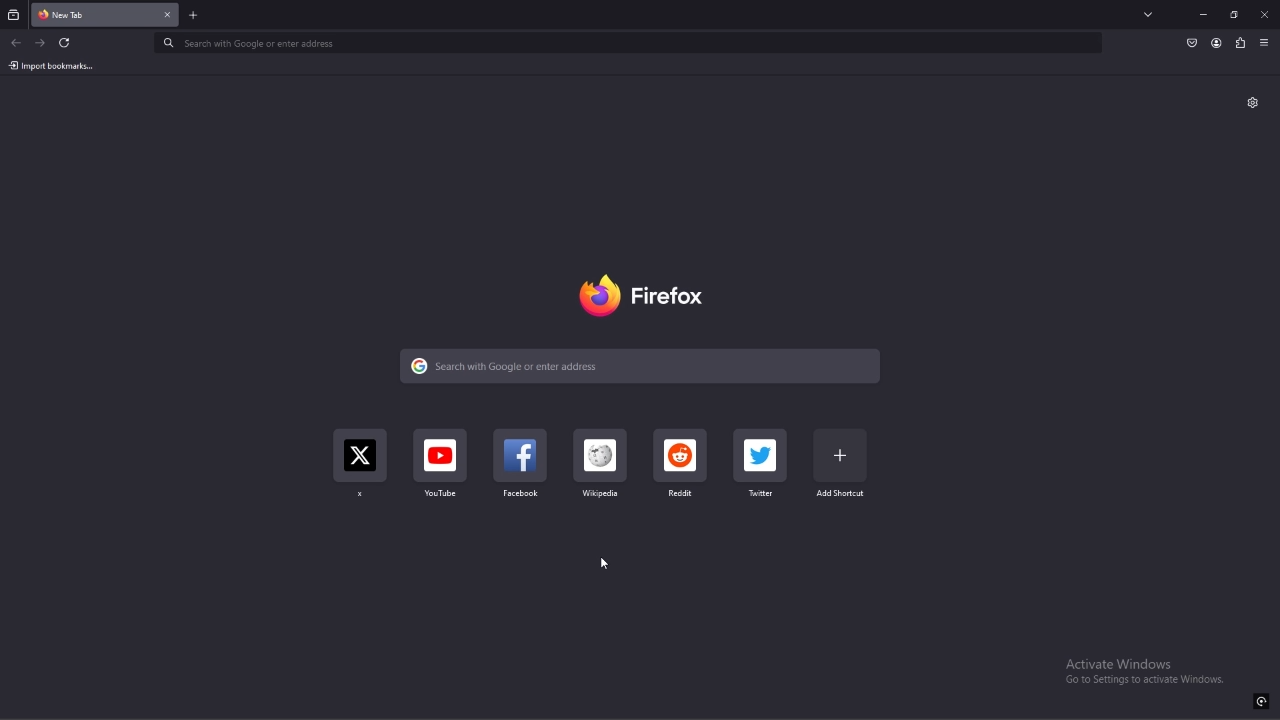 This screenshot has height=720, width=1280. Describe the element at coordinates (1234, 14) in the screenshot. I see `resize` at that location.